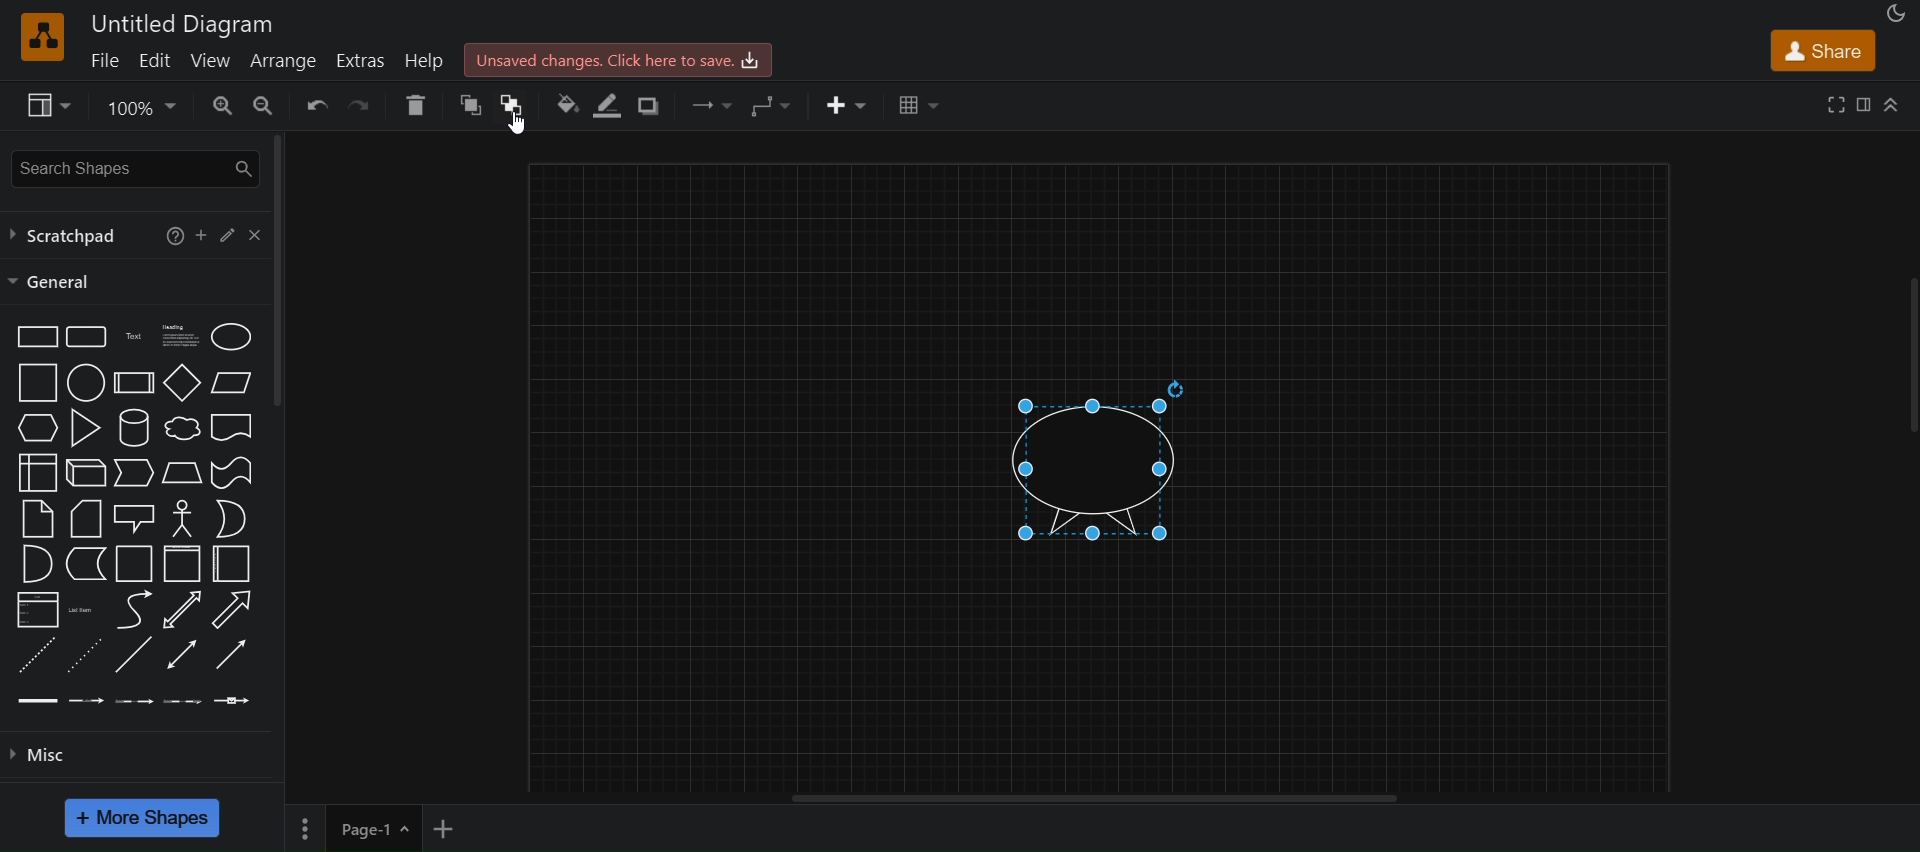 Image resolution: width=1920 pixels, height=852 pixels. What do you see at coordinates (33, 655) in the screenshot?
I see `dashed line` at bounding box center [33, 655].